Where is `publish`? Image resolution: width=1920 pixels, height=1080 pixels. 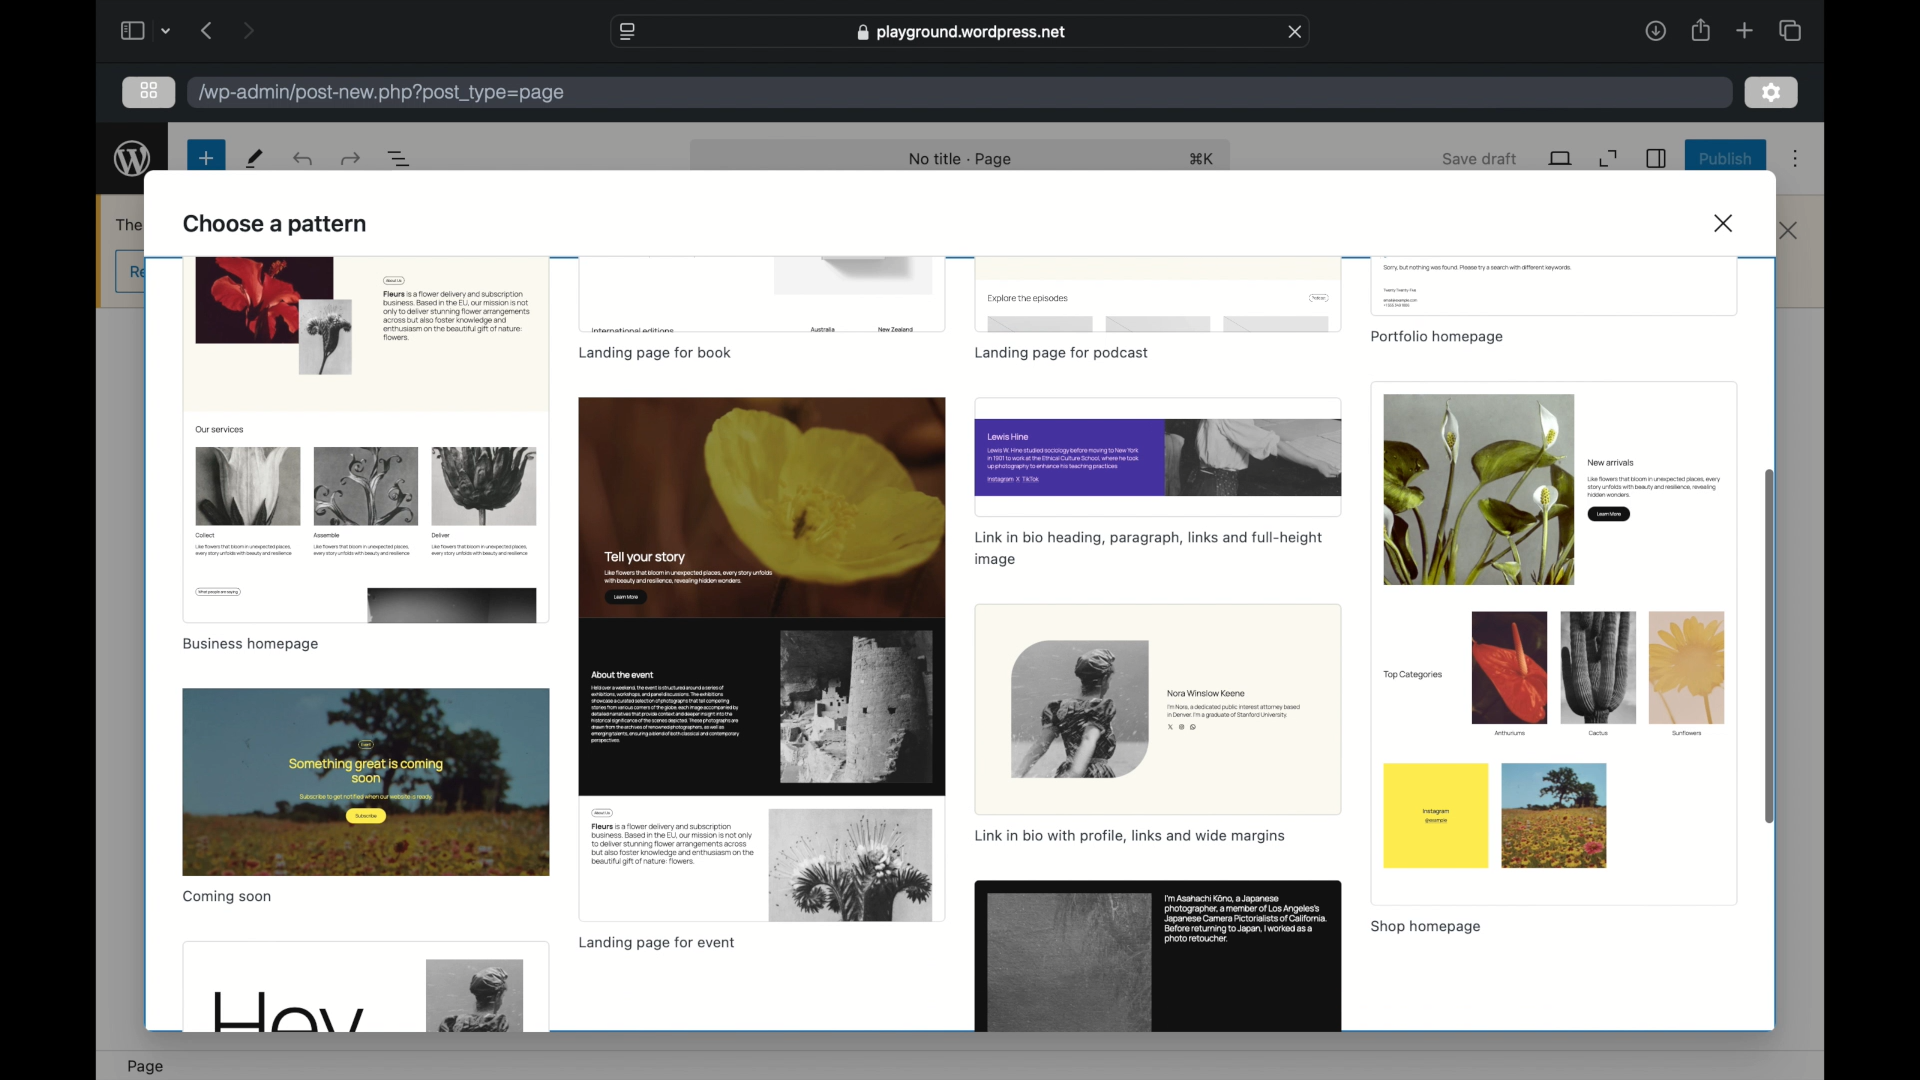 publish is located at coordinates (1727, 158).